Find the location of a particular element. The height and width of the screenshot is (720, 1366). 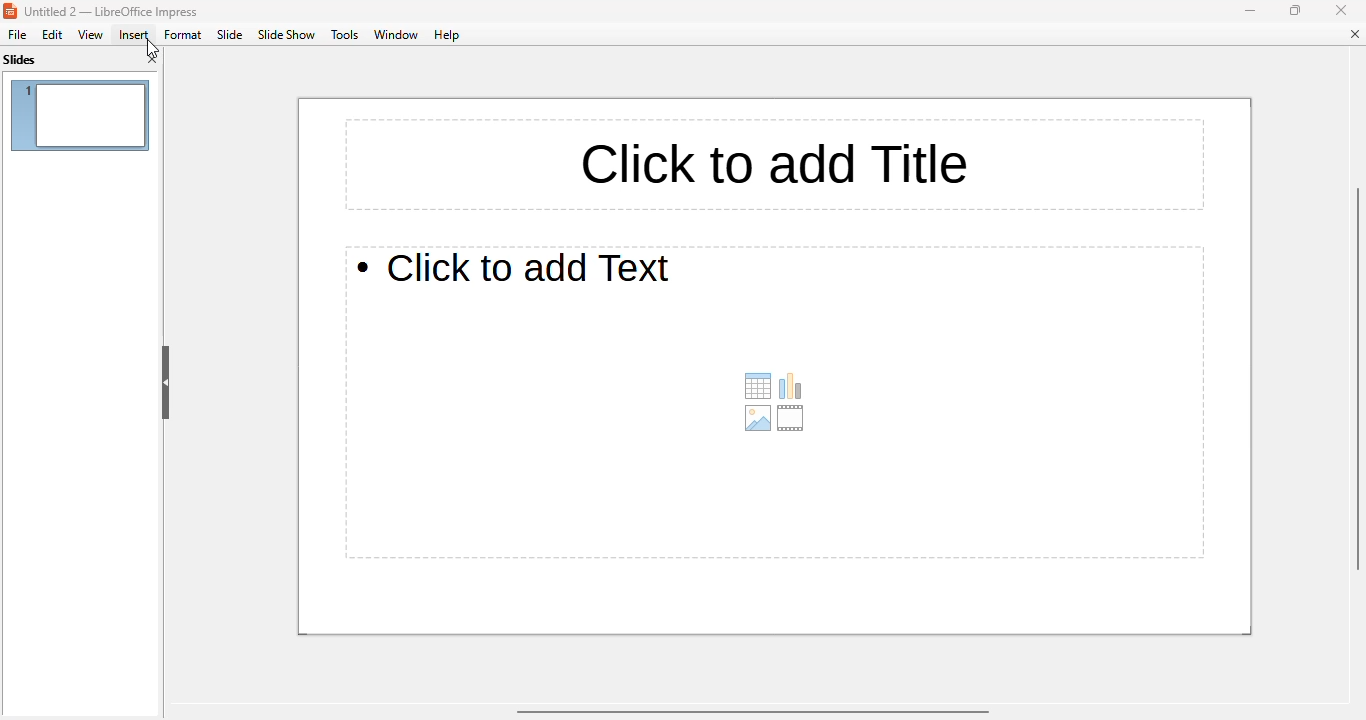

insert chart is located at coordinates (791, 386).